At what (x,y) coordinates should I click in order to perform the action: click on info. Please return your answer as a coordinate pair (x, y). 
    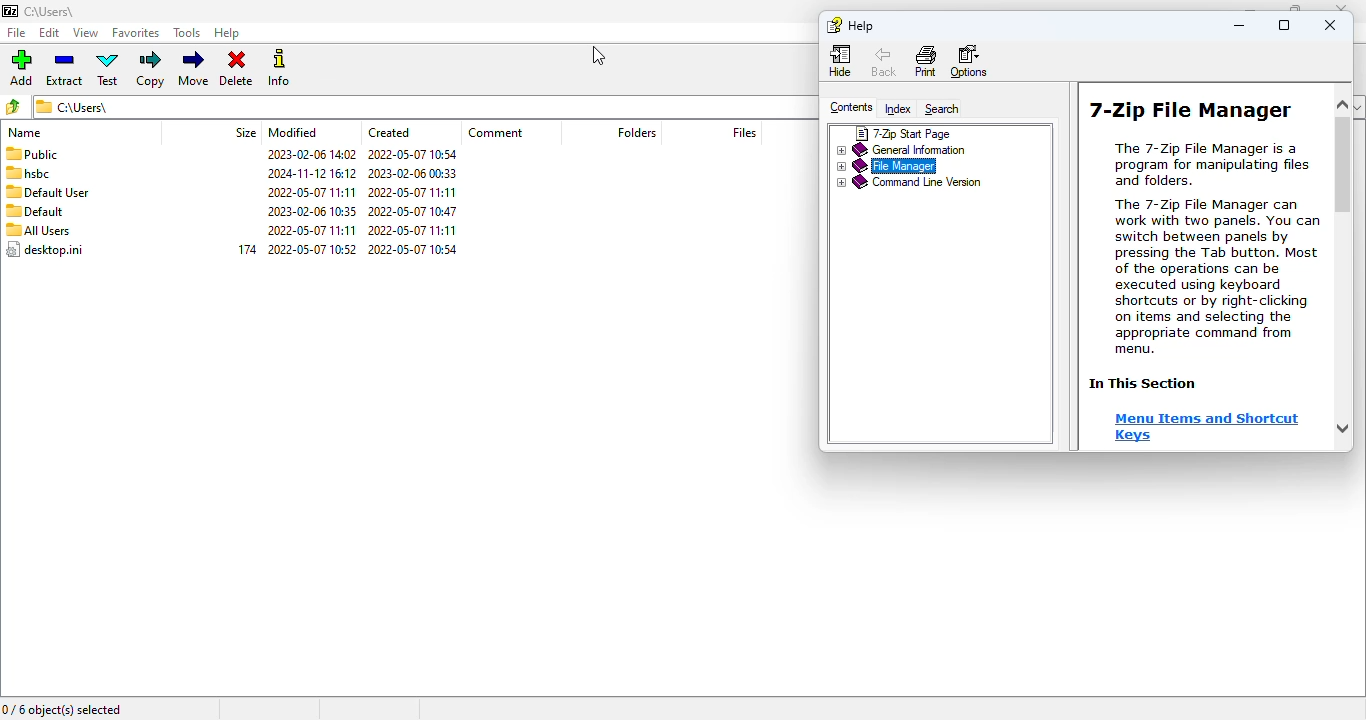
    Looking at the image, I should click on (280, 67).